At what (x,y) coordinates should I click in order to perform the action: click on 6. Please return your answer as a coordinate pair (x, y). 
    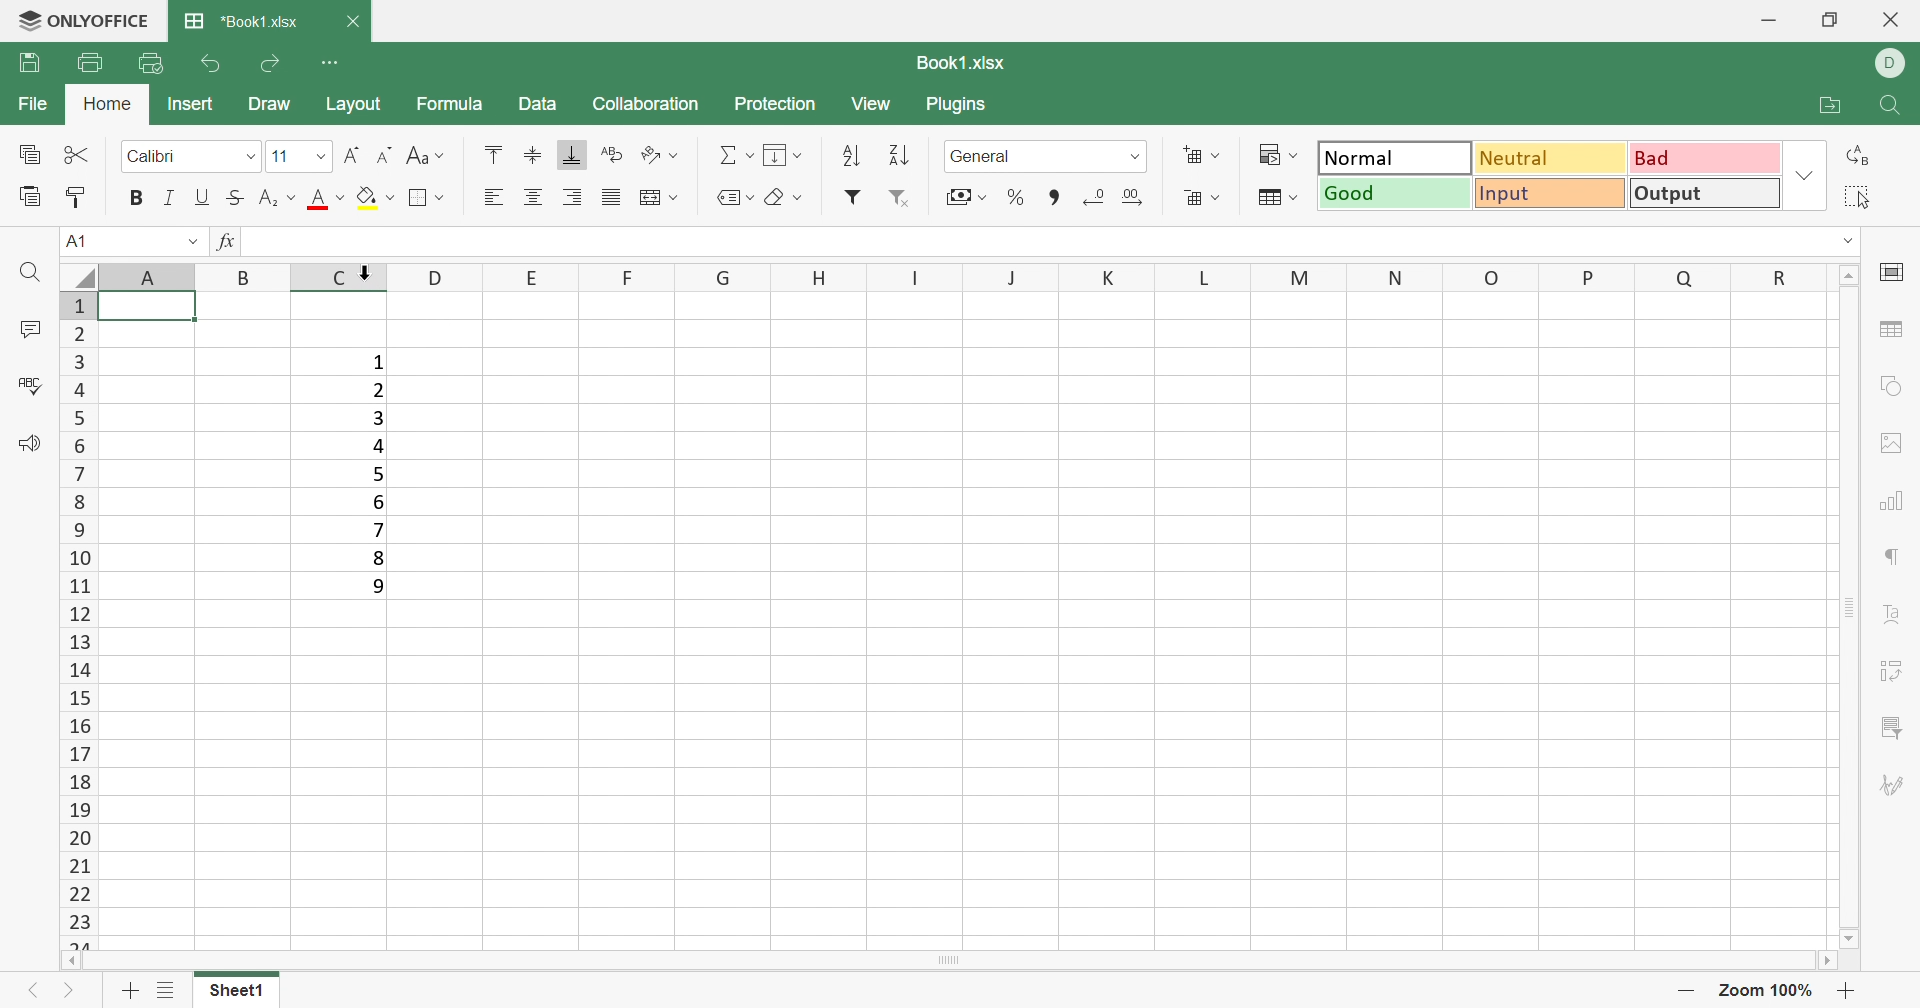
    Looking at the image, I should click on (379, 503).